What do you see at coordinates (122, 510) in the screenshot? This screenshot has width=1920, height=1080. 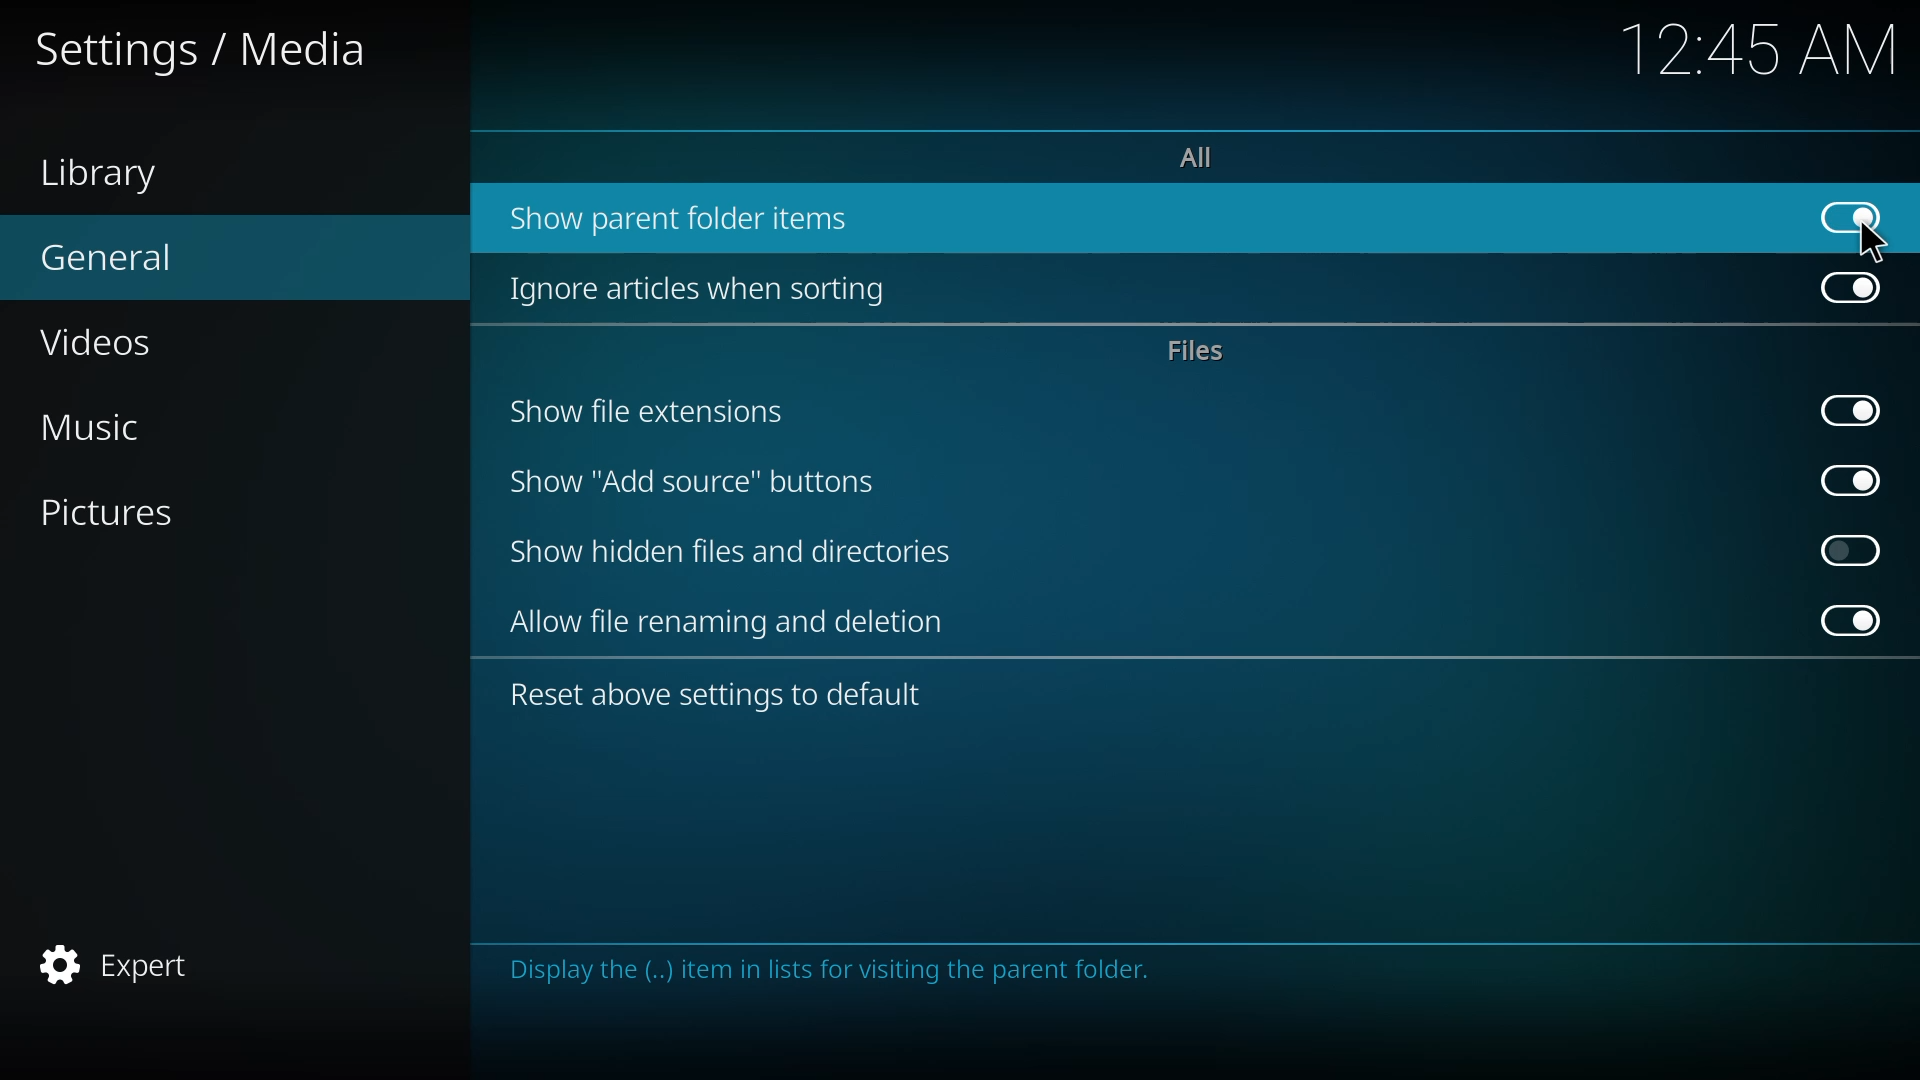 I see `pictures` at bounding box center [122, 510].